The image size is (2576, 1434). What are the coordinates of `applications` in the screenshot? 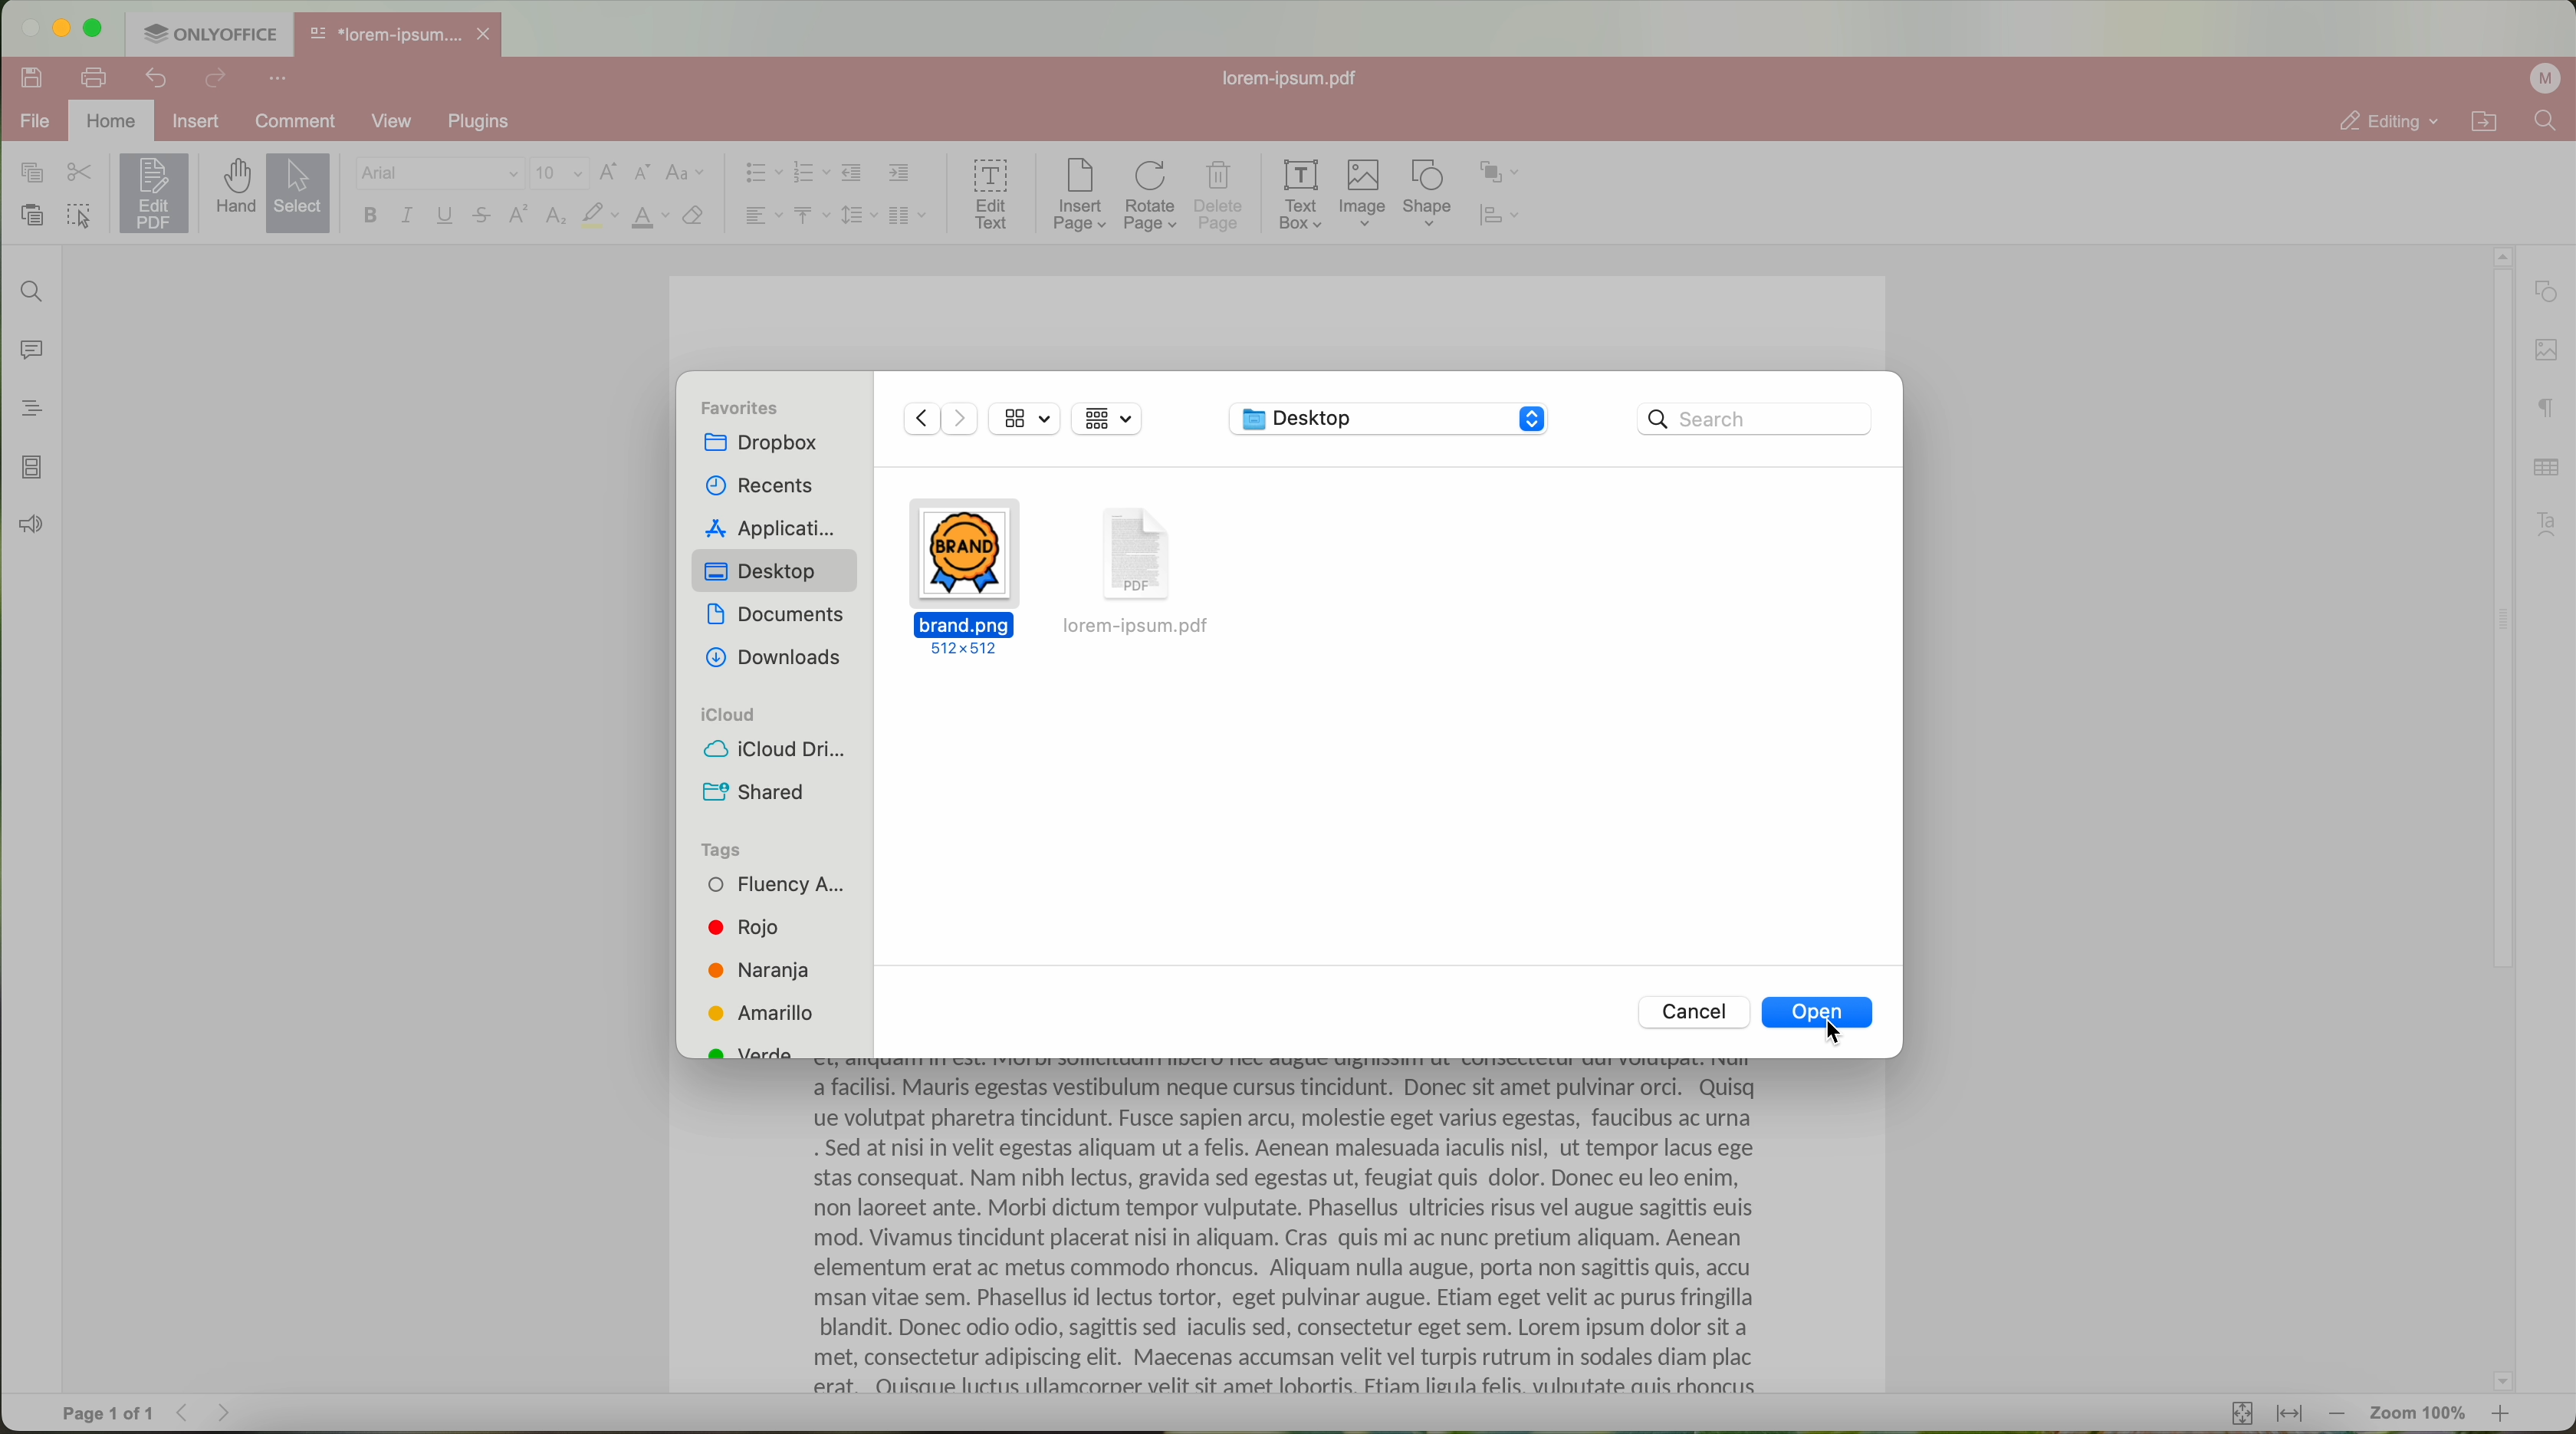 It's located at (769, 530).